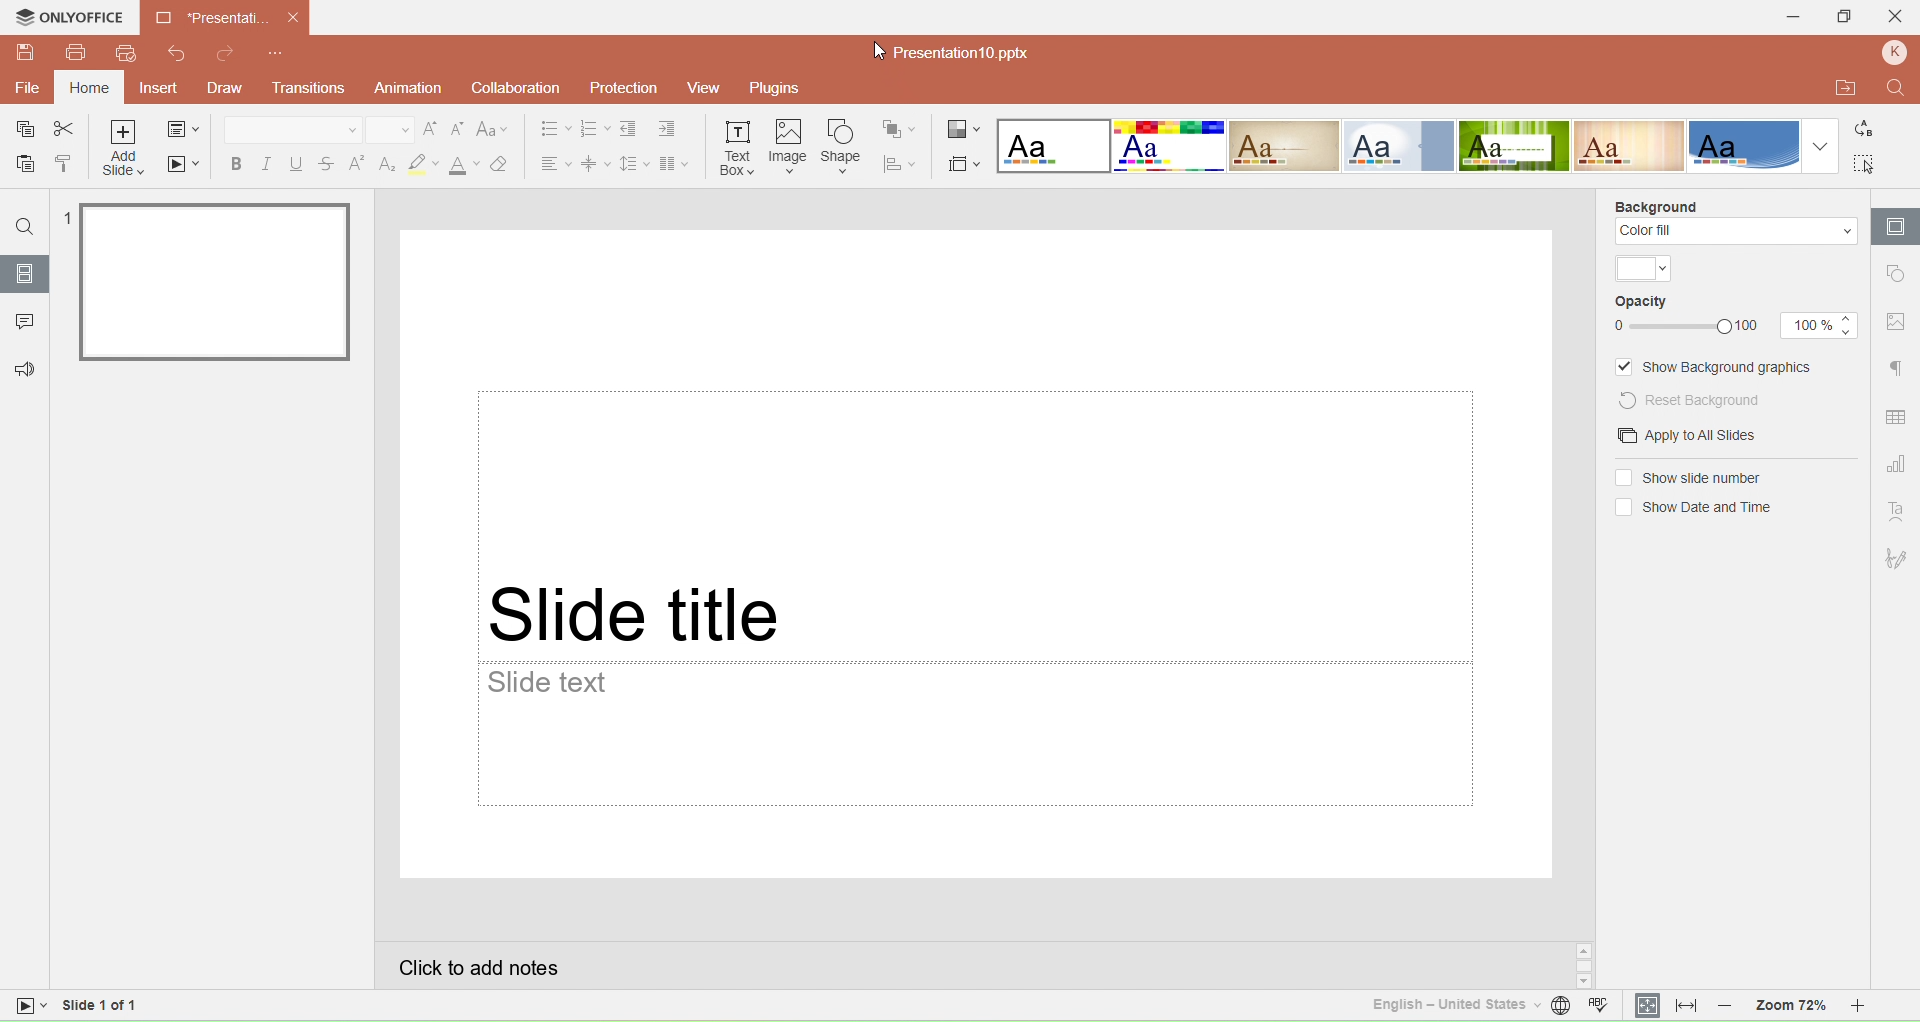 Image resolution: width=1920 pixels, height=1022 pixels. Describe the element at coordinates (1682, 328) in the screenshot. I see `Opacity Slider` at that location.